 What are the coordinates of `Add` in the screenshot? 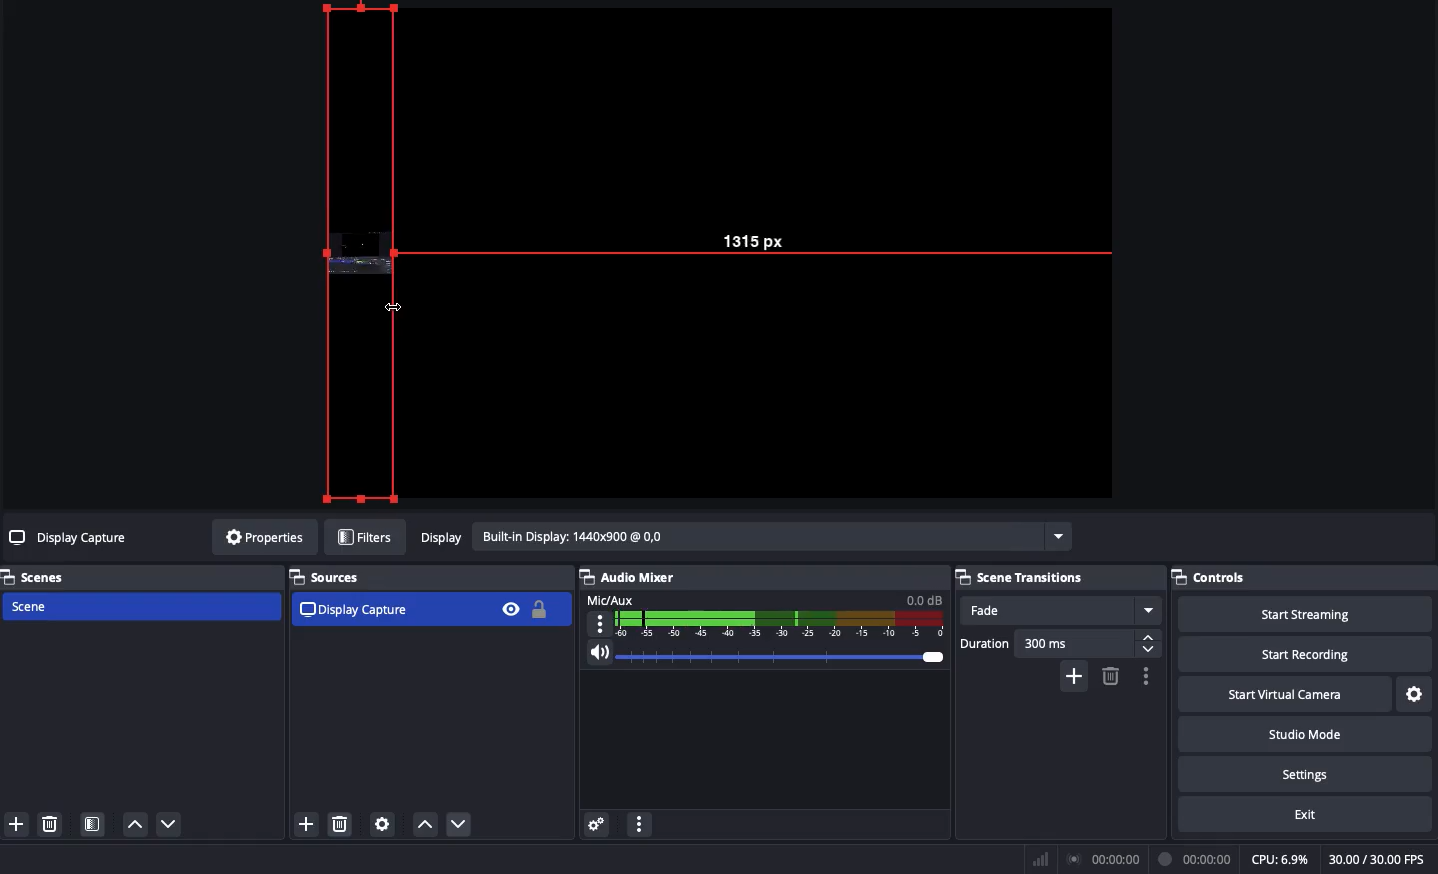 It's located at (1076, 675).